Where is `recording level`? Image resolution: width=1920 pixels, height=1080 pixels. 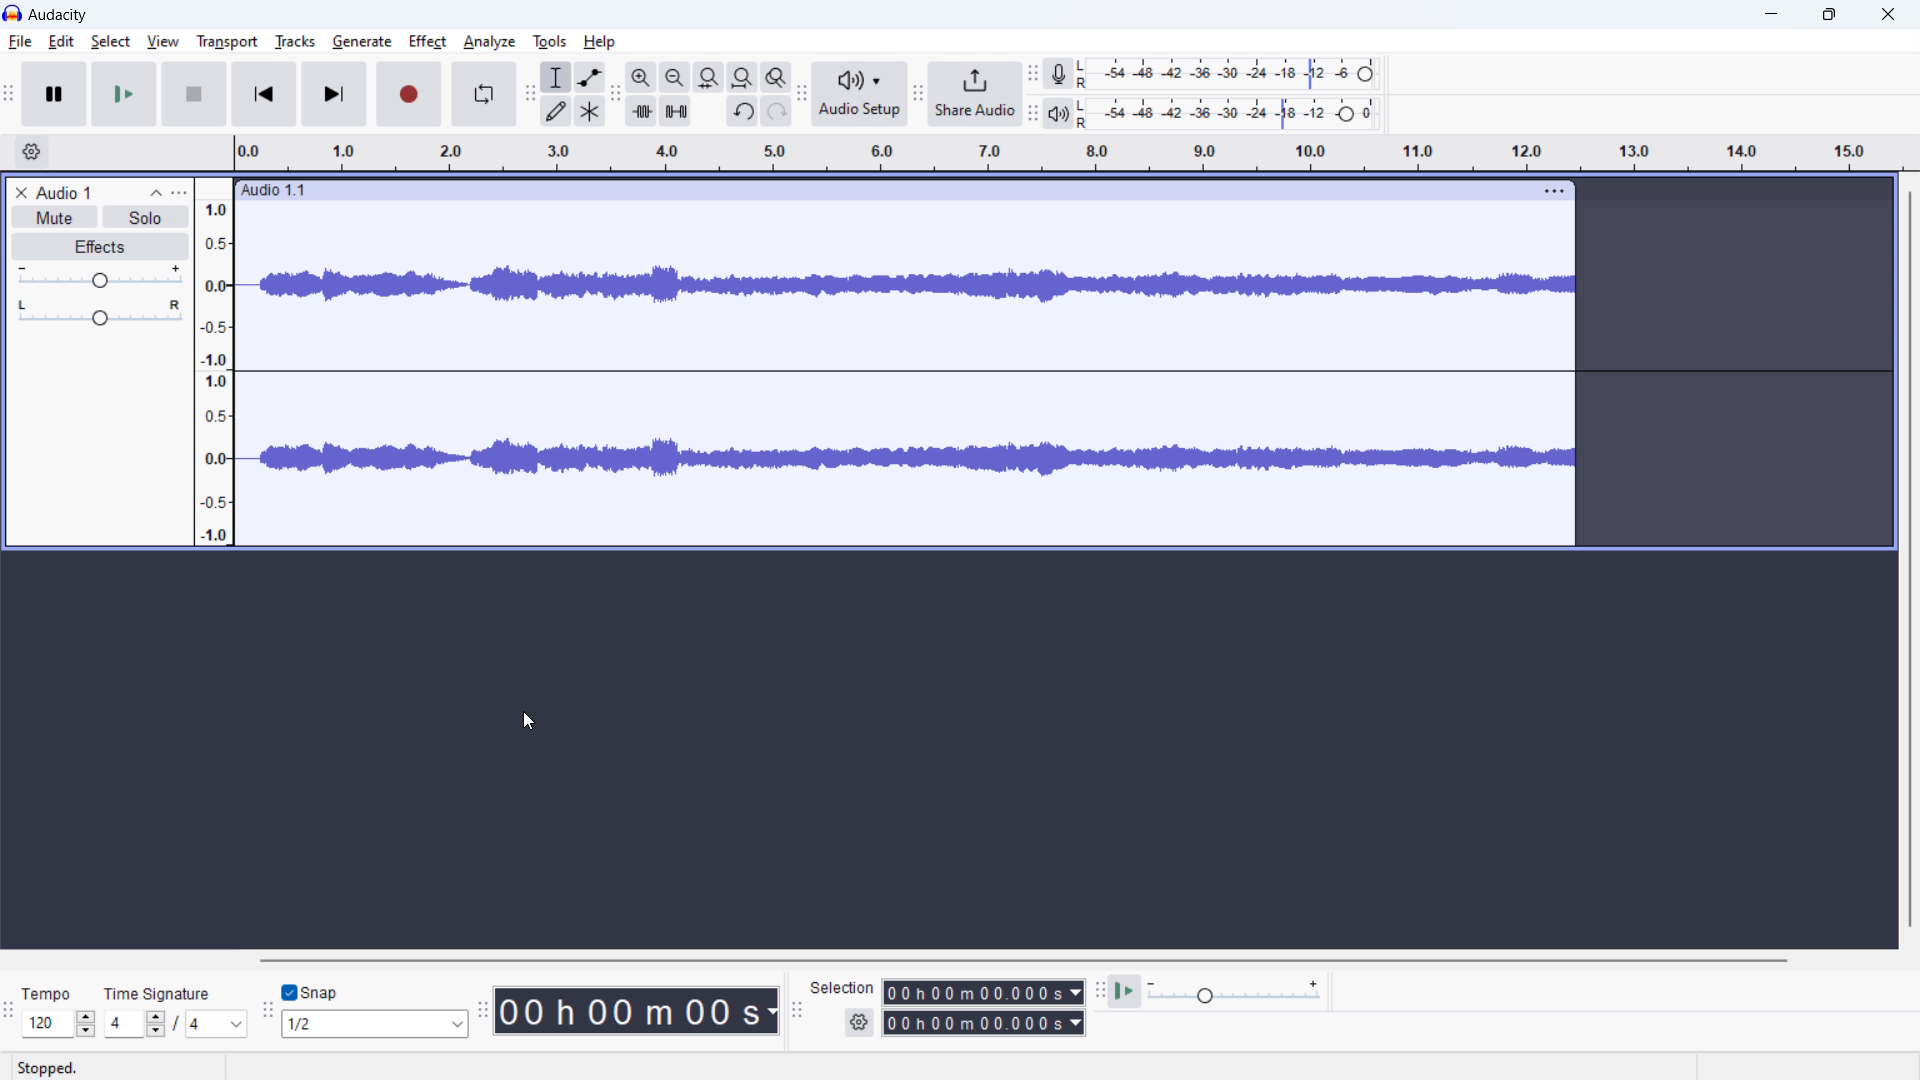 recording level is located at coordinates (1227, 73).